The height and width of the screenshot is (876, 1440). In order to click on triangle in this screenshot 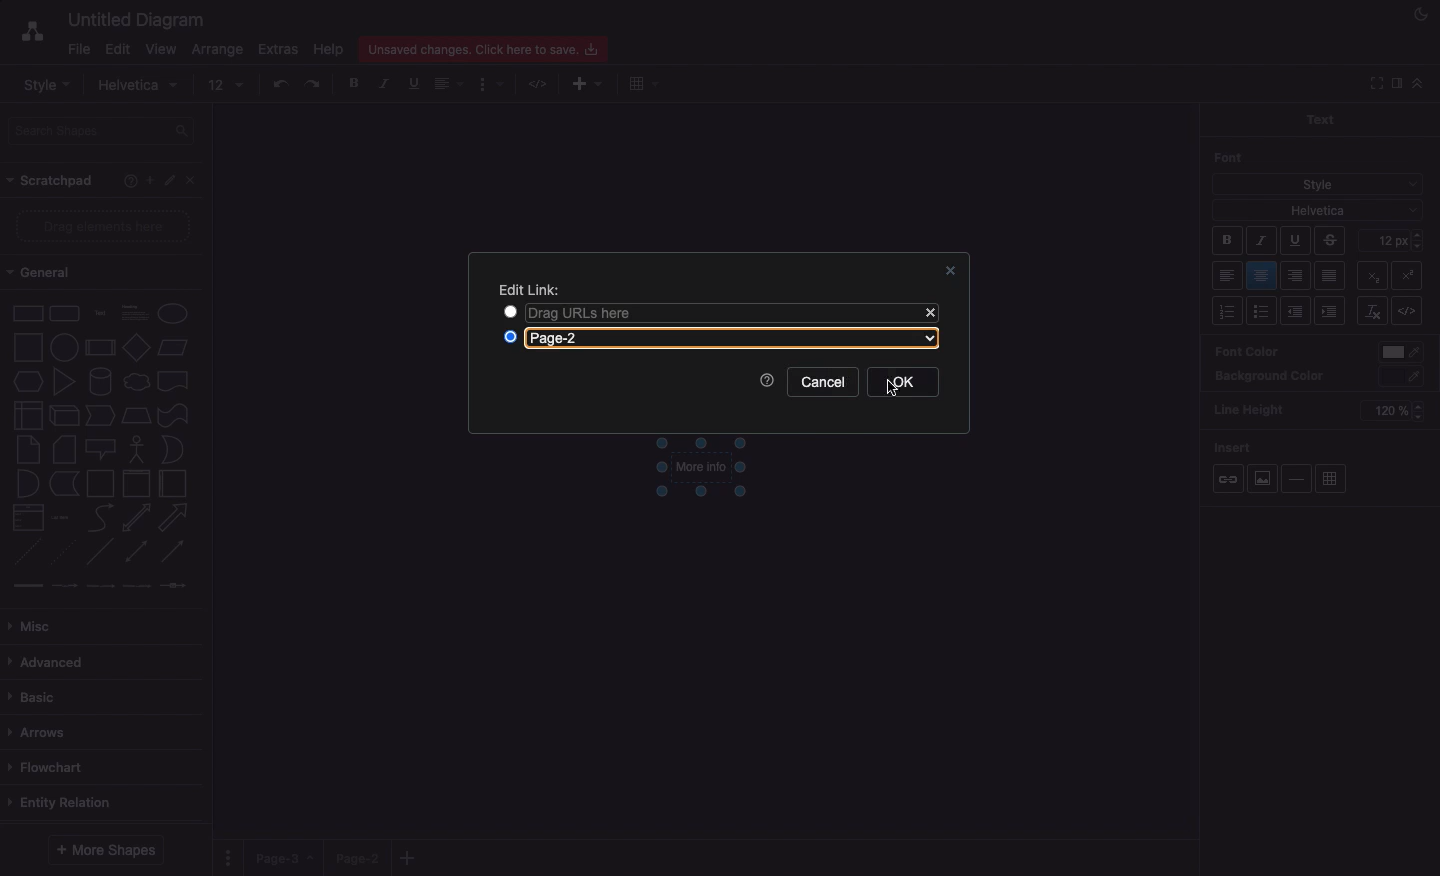, I will do `click(65, 381)`.